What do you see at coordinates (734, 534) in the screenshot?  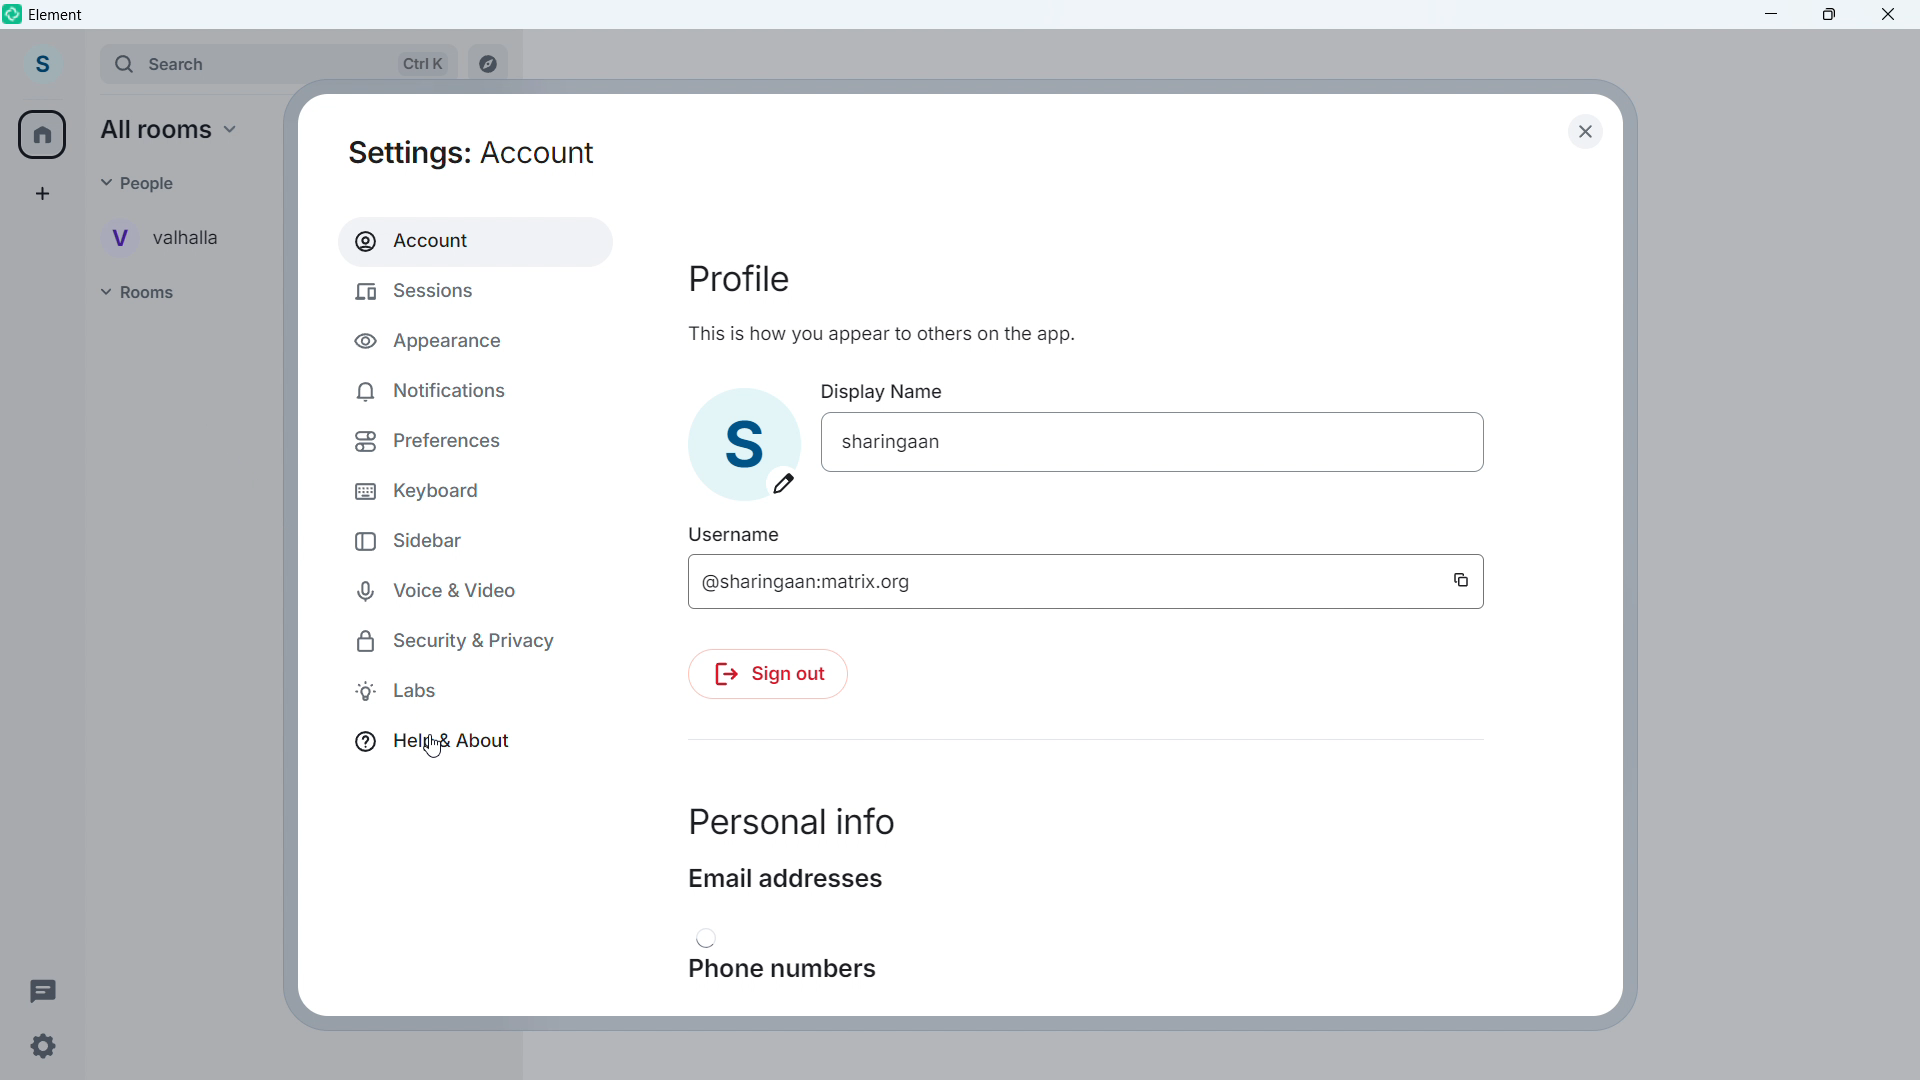 I see `Username` at bounding box center [734, 534].